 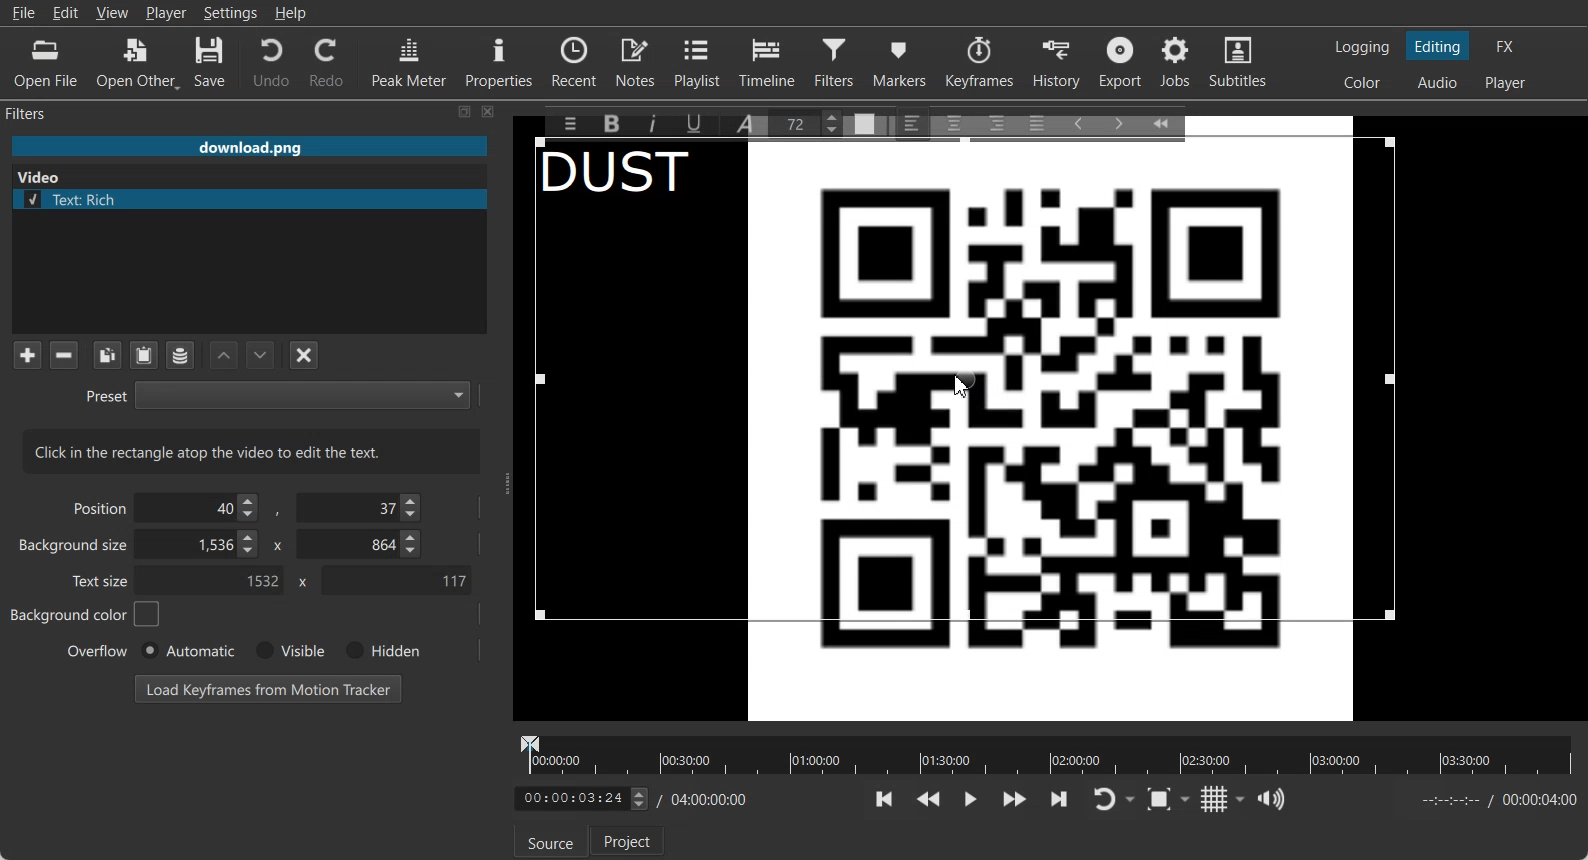 What do you see at coordinates (956, 122) in the screenshot?
I see `Center` at bounding box center [956, 122].